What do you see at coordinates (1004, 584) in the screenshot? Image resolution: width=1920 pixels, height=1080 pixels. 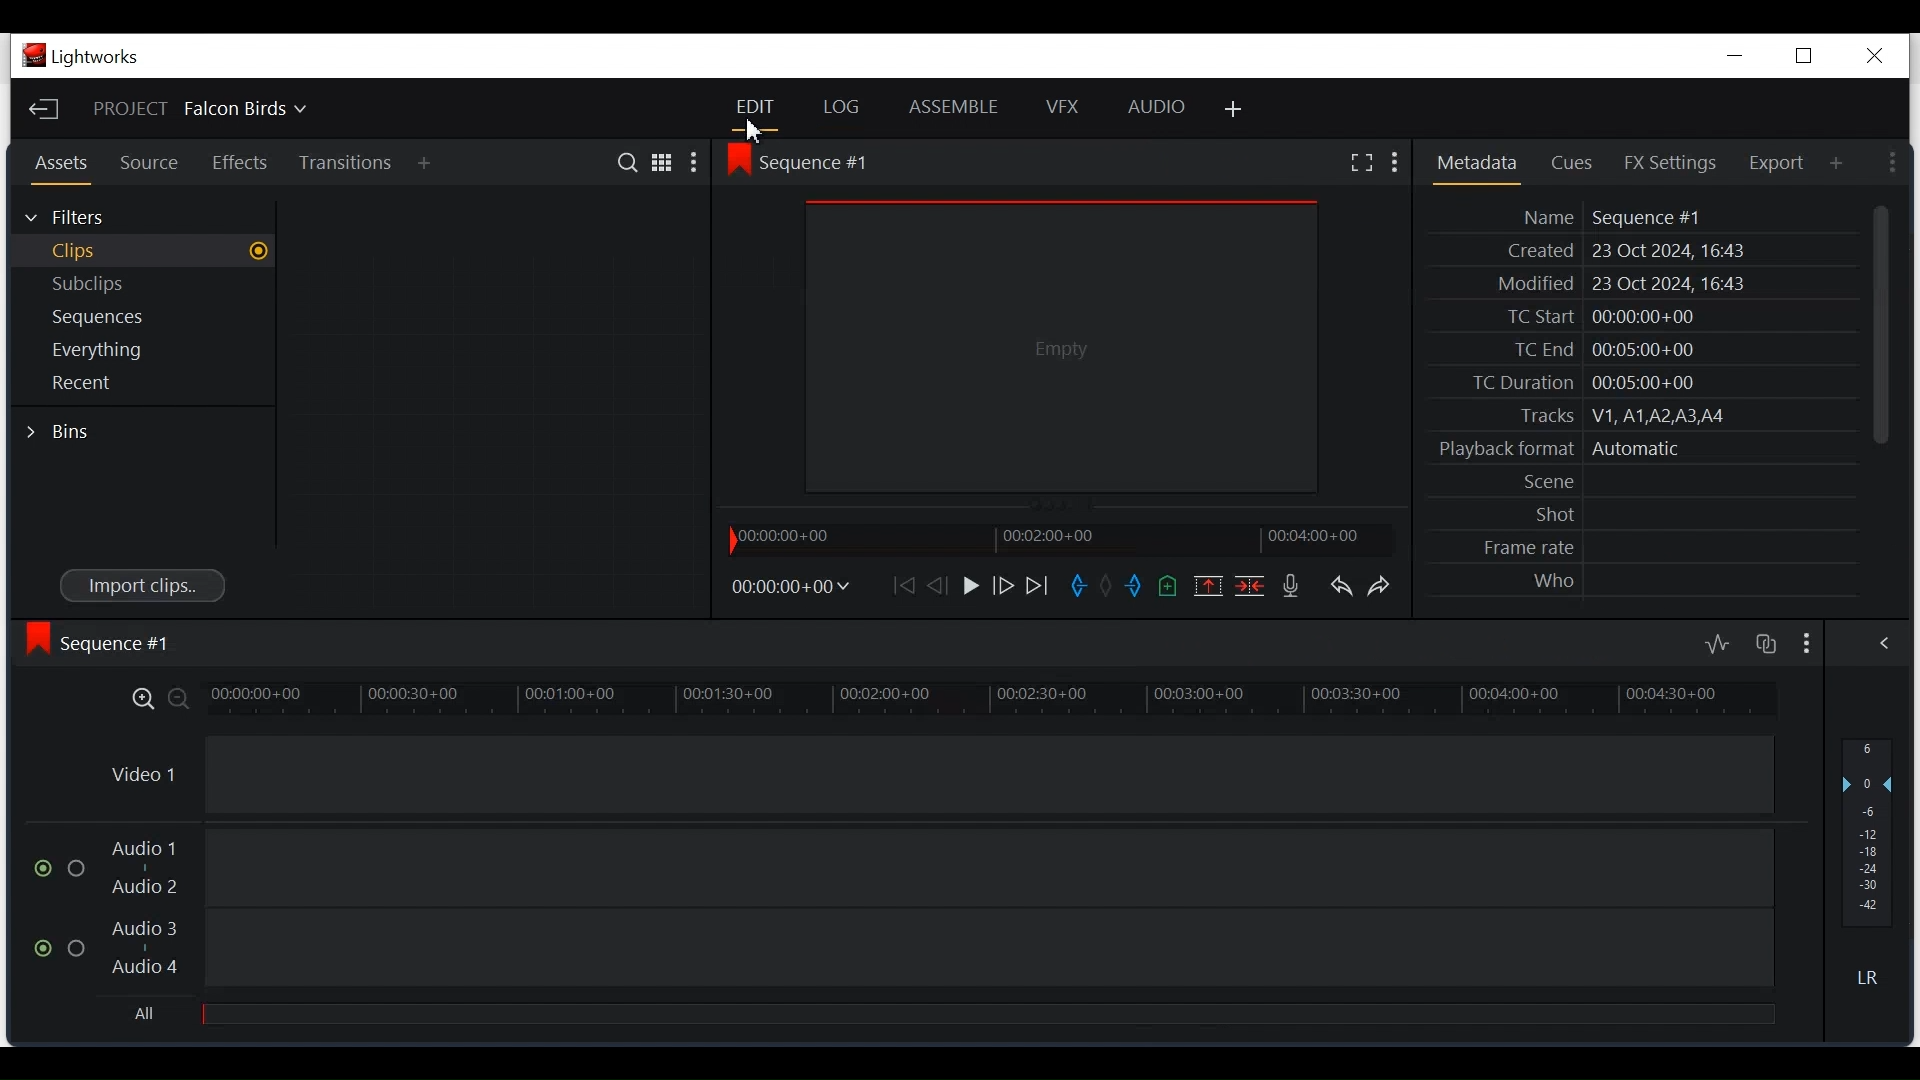 I see `Nudge one frame forward` at bounding box center [1004, 584].